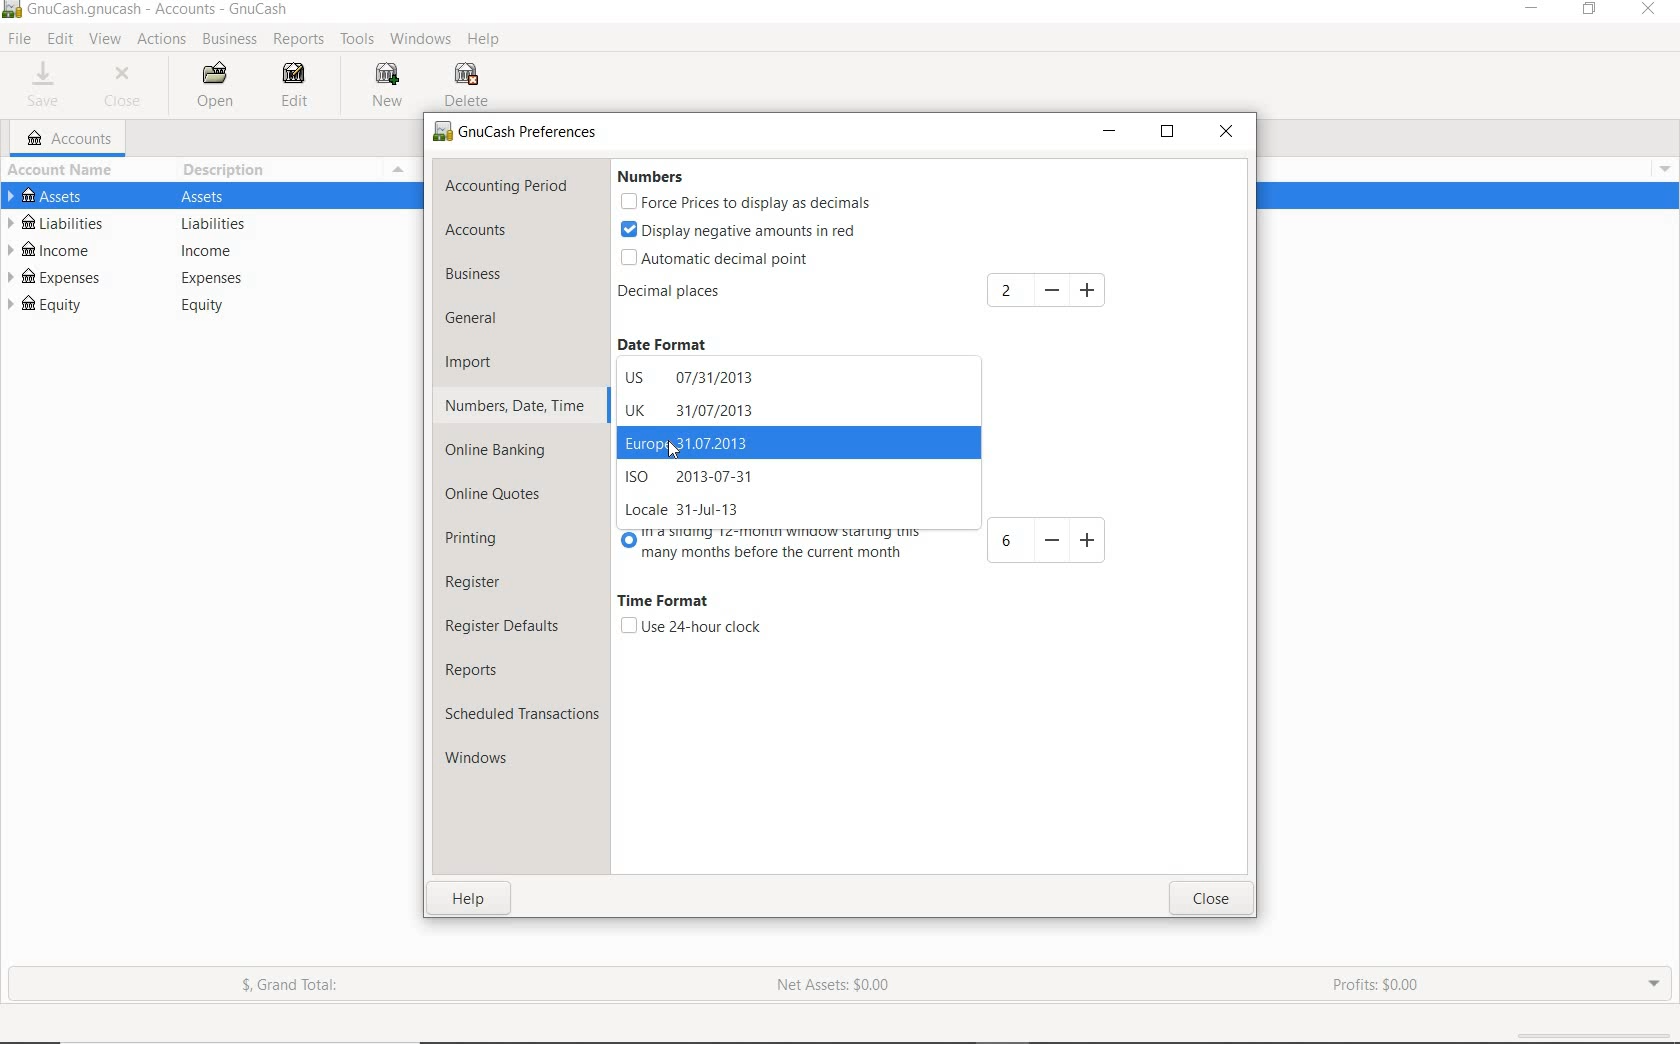 This screenshot has height=1044, width=1680. Describe the element at coordinates (717, 260) in the screenshot. I see `automatic decimal points` at that location.